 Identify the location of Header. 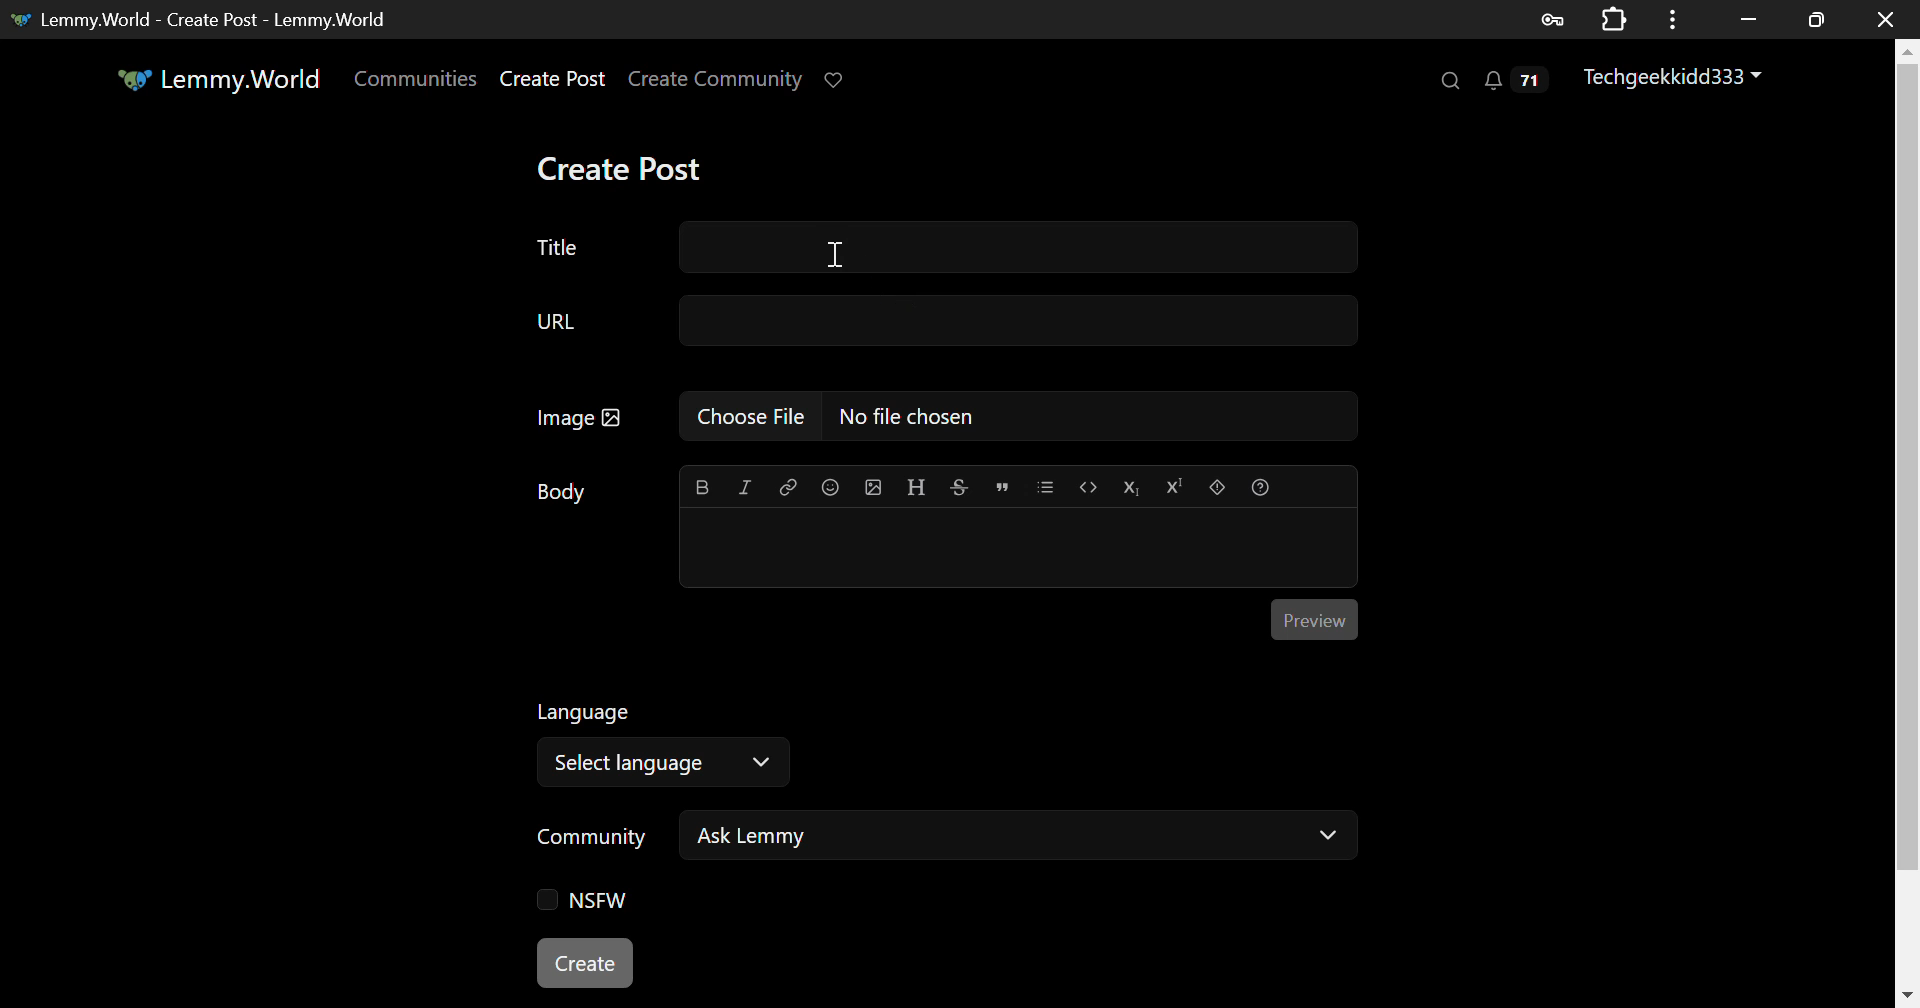
(917, 487).